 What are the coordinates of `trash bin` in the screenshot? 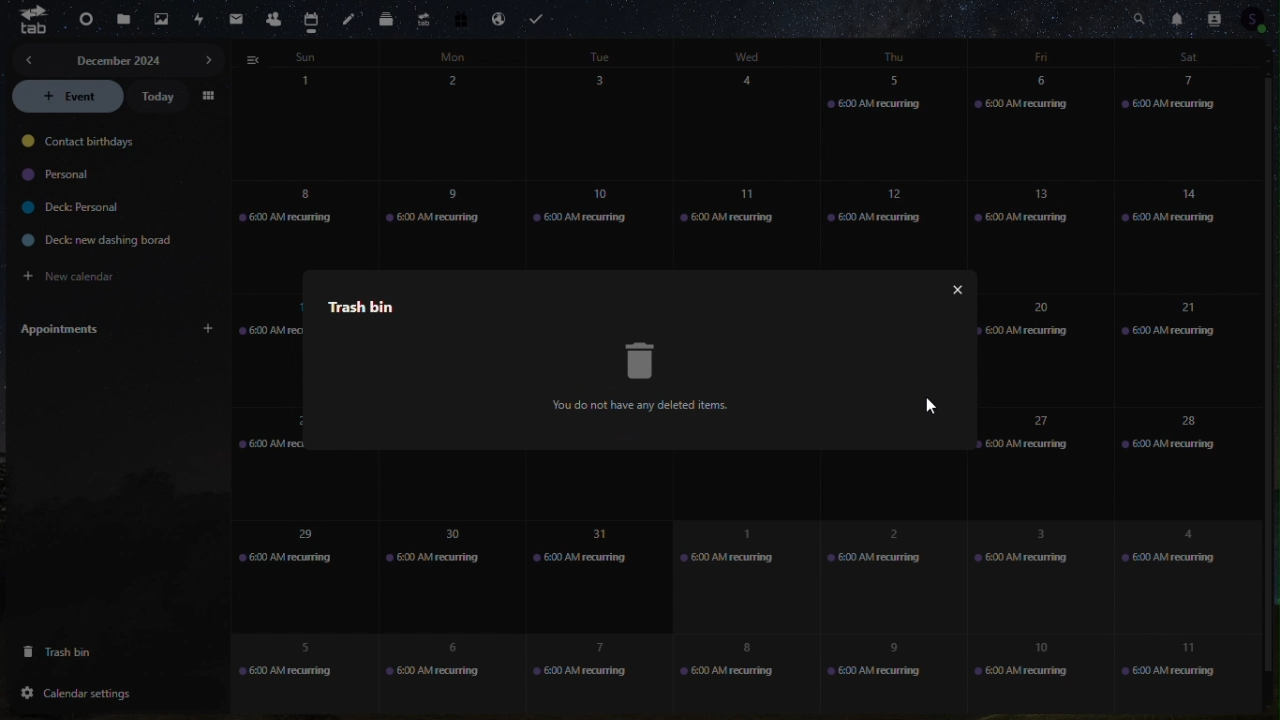 It's located at (355, 308).